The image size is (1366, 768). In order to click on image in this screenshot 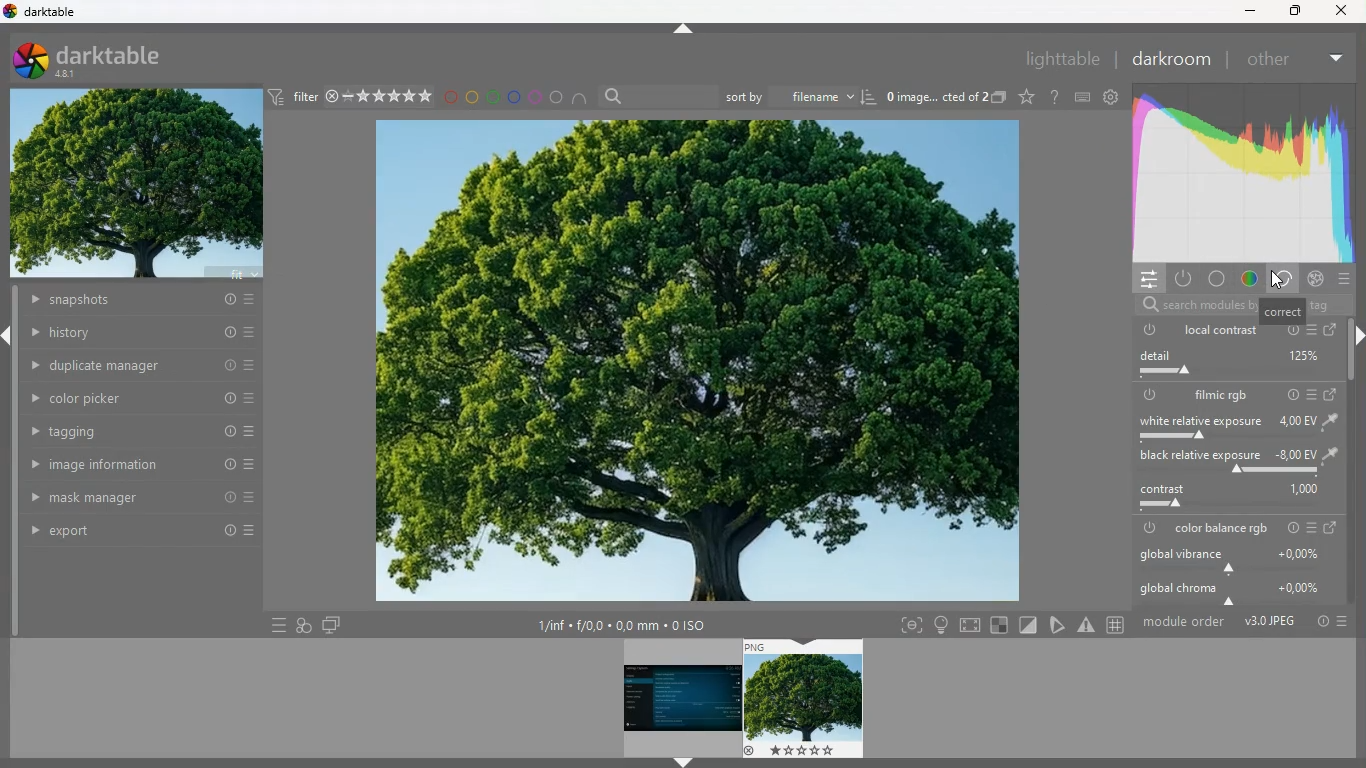, I will do `click(673, 696)`.